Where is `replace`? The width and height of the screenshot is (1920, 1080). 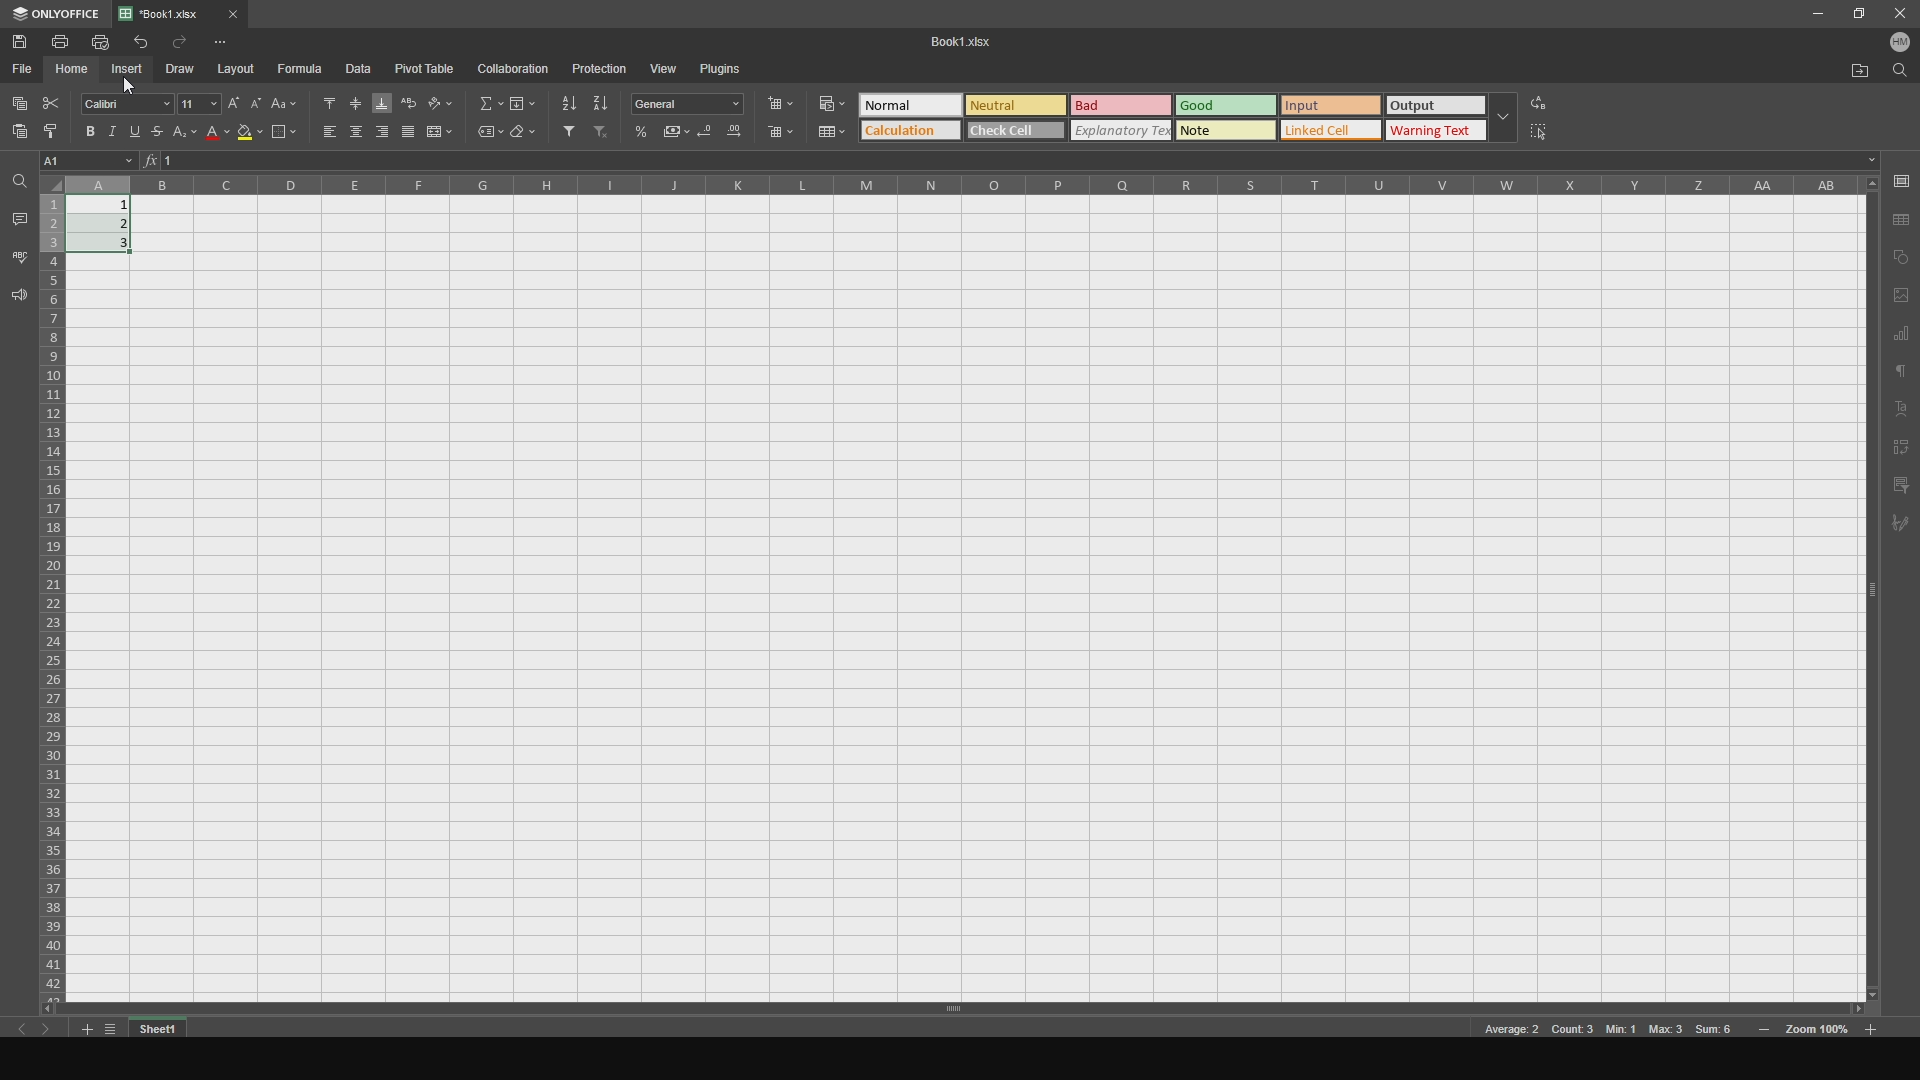
replace is located at coordinates (1556, 99).